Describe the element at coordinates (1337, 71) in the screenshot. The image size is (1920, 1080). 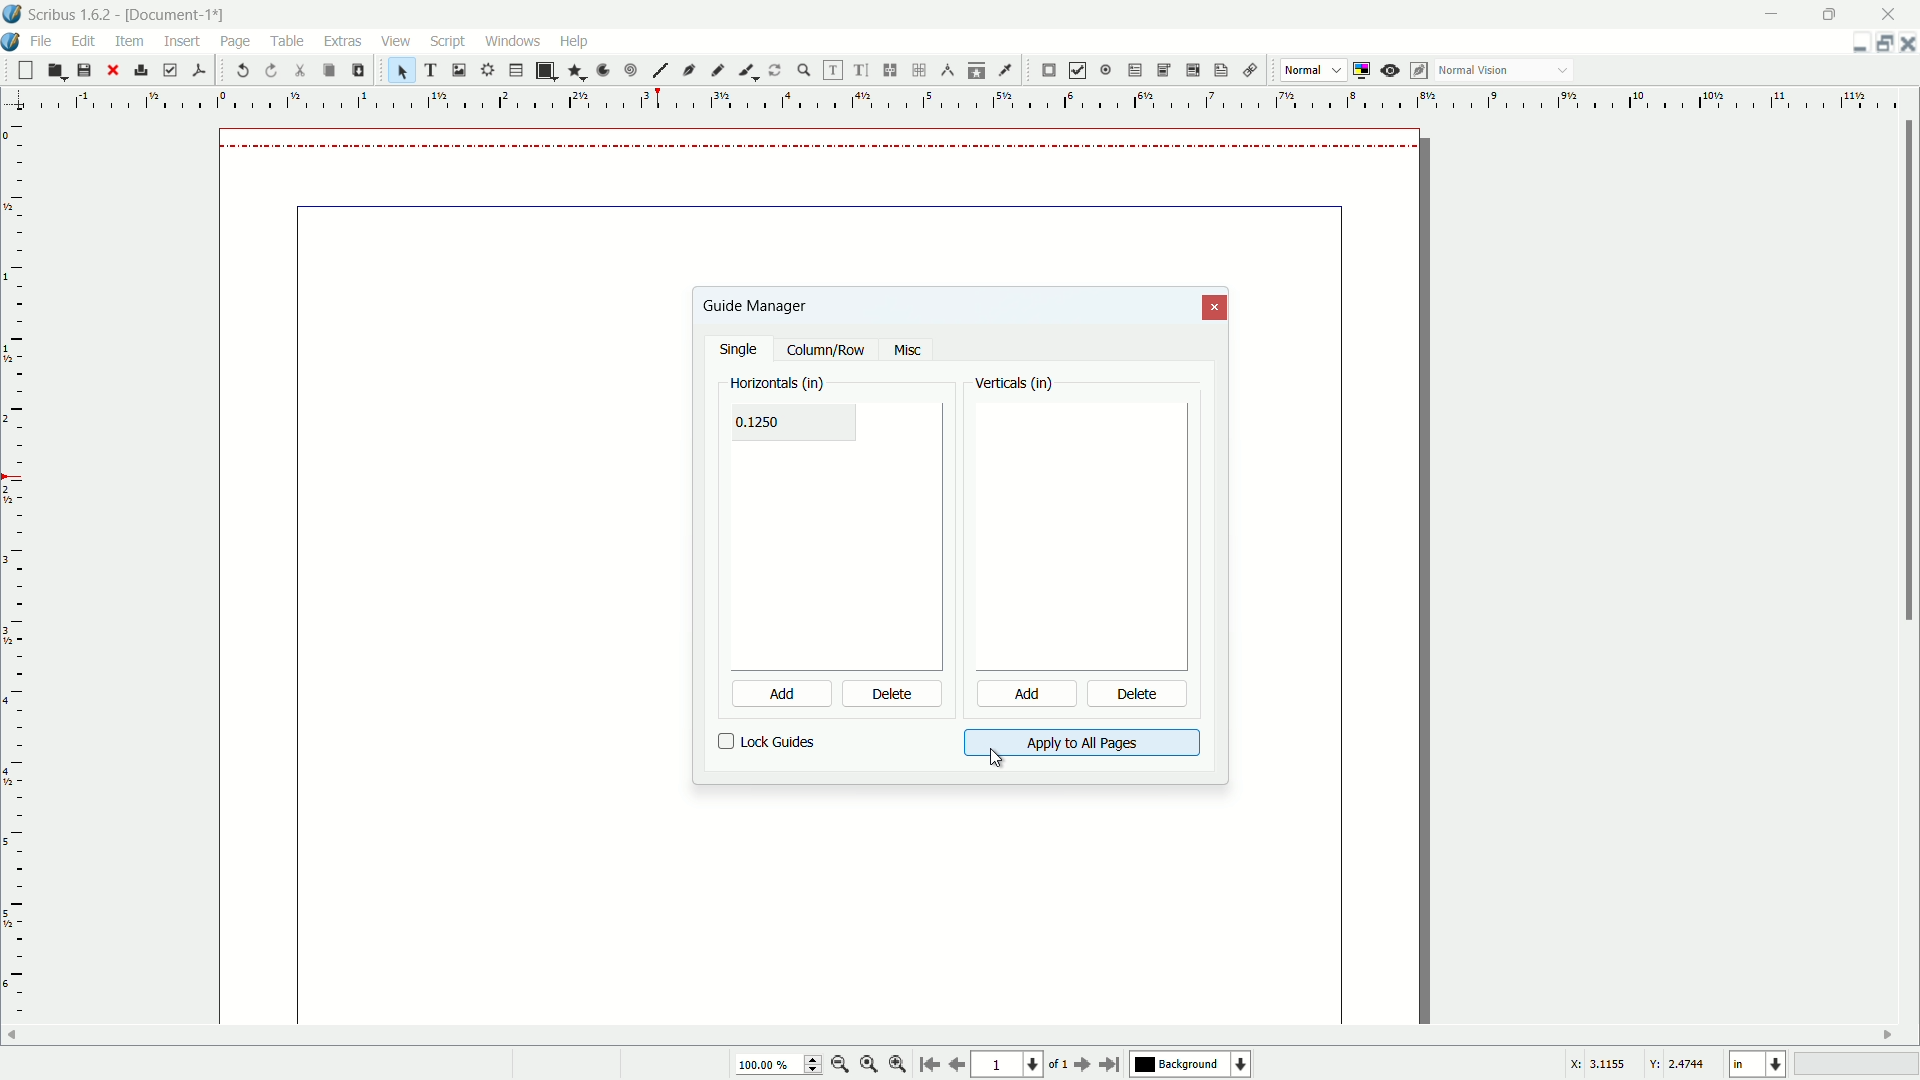
I see `dropdown` at that location.